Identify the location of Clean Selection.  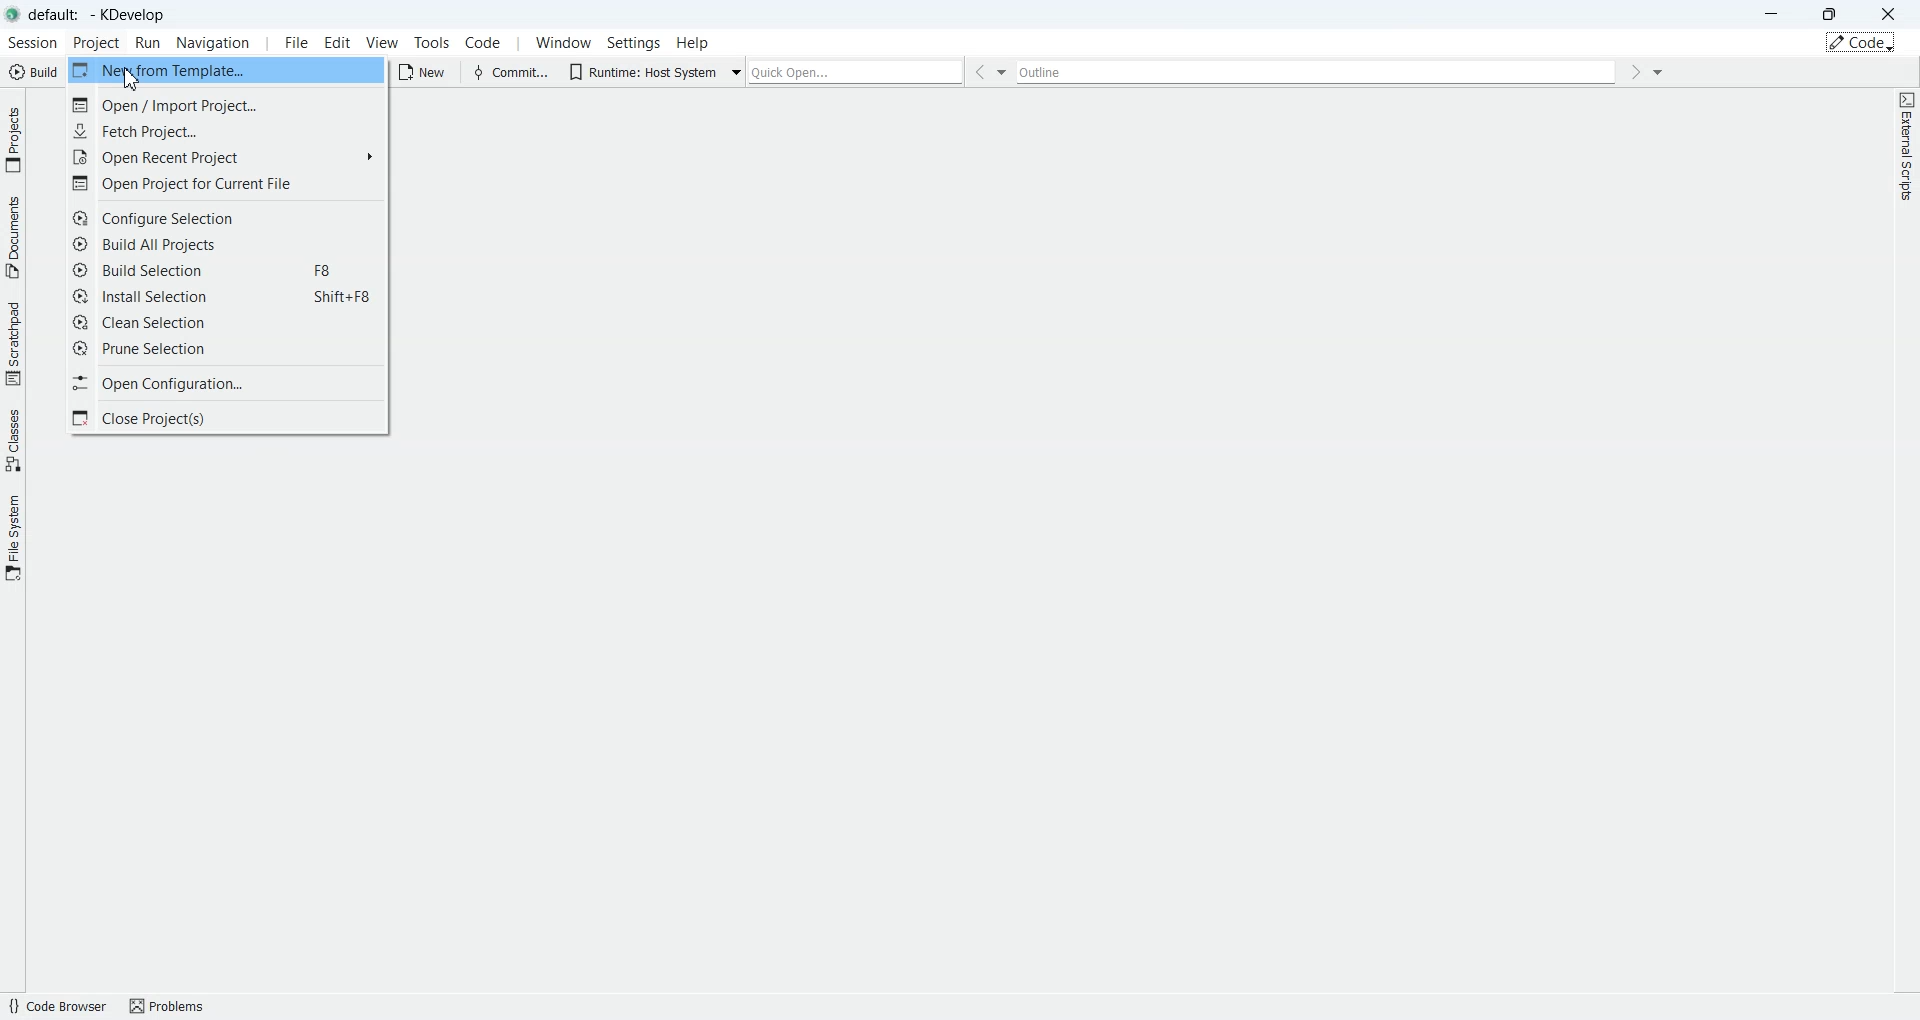
(227, 322).